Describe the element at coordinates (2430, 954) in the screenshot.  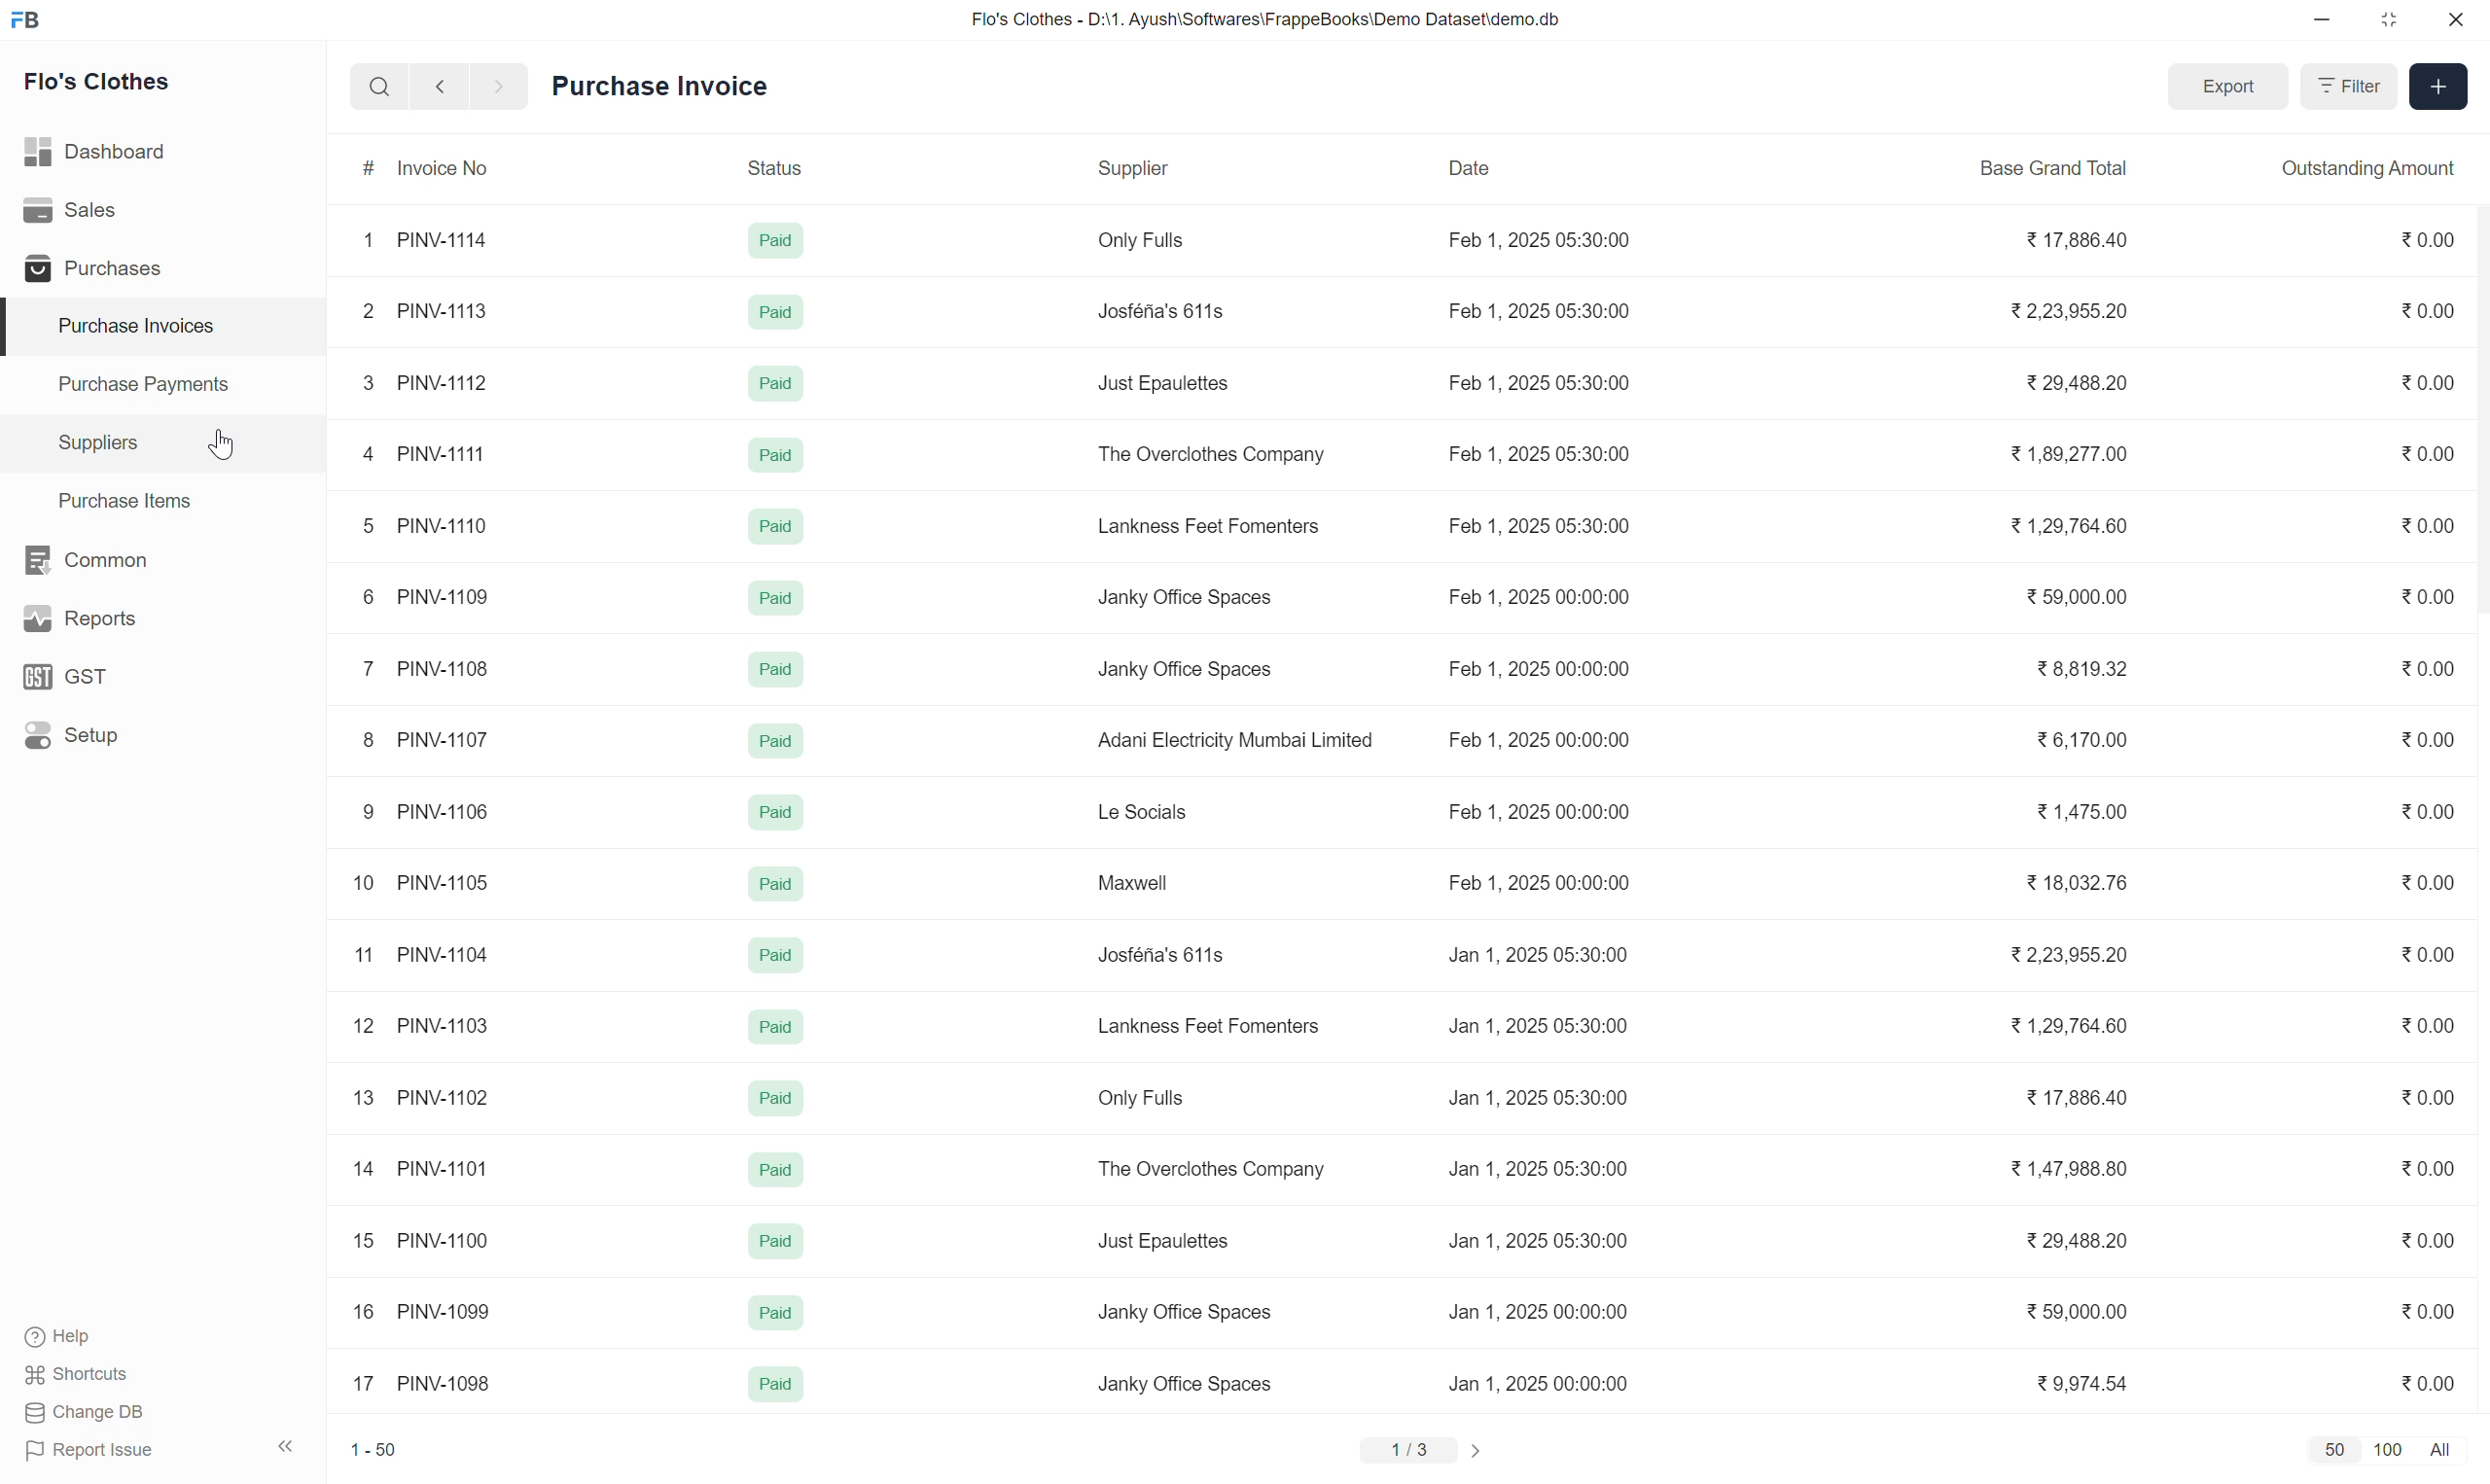
I see `0.00` at that location.